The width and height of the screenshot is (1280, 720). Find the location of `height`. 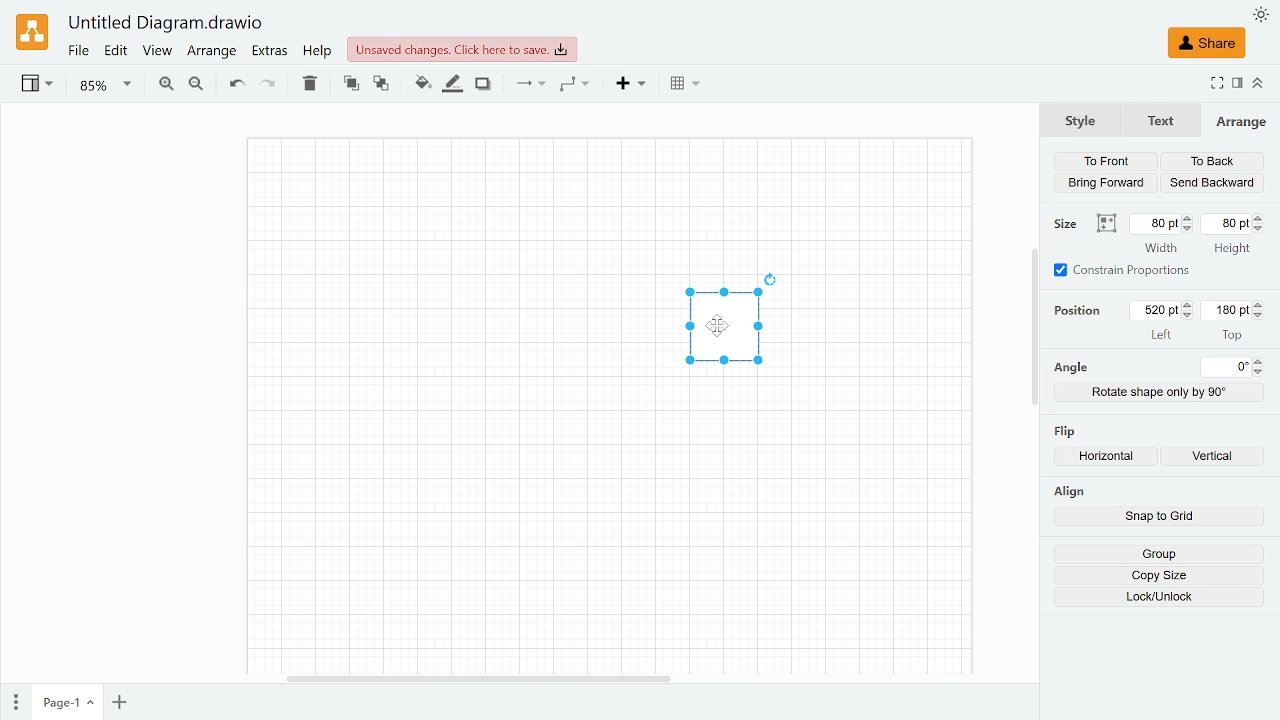

height is located at coordinates (1231, 250).